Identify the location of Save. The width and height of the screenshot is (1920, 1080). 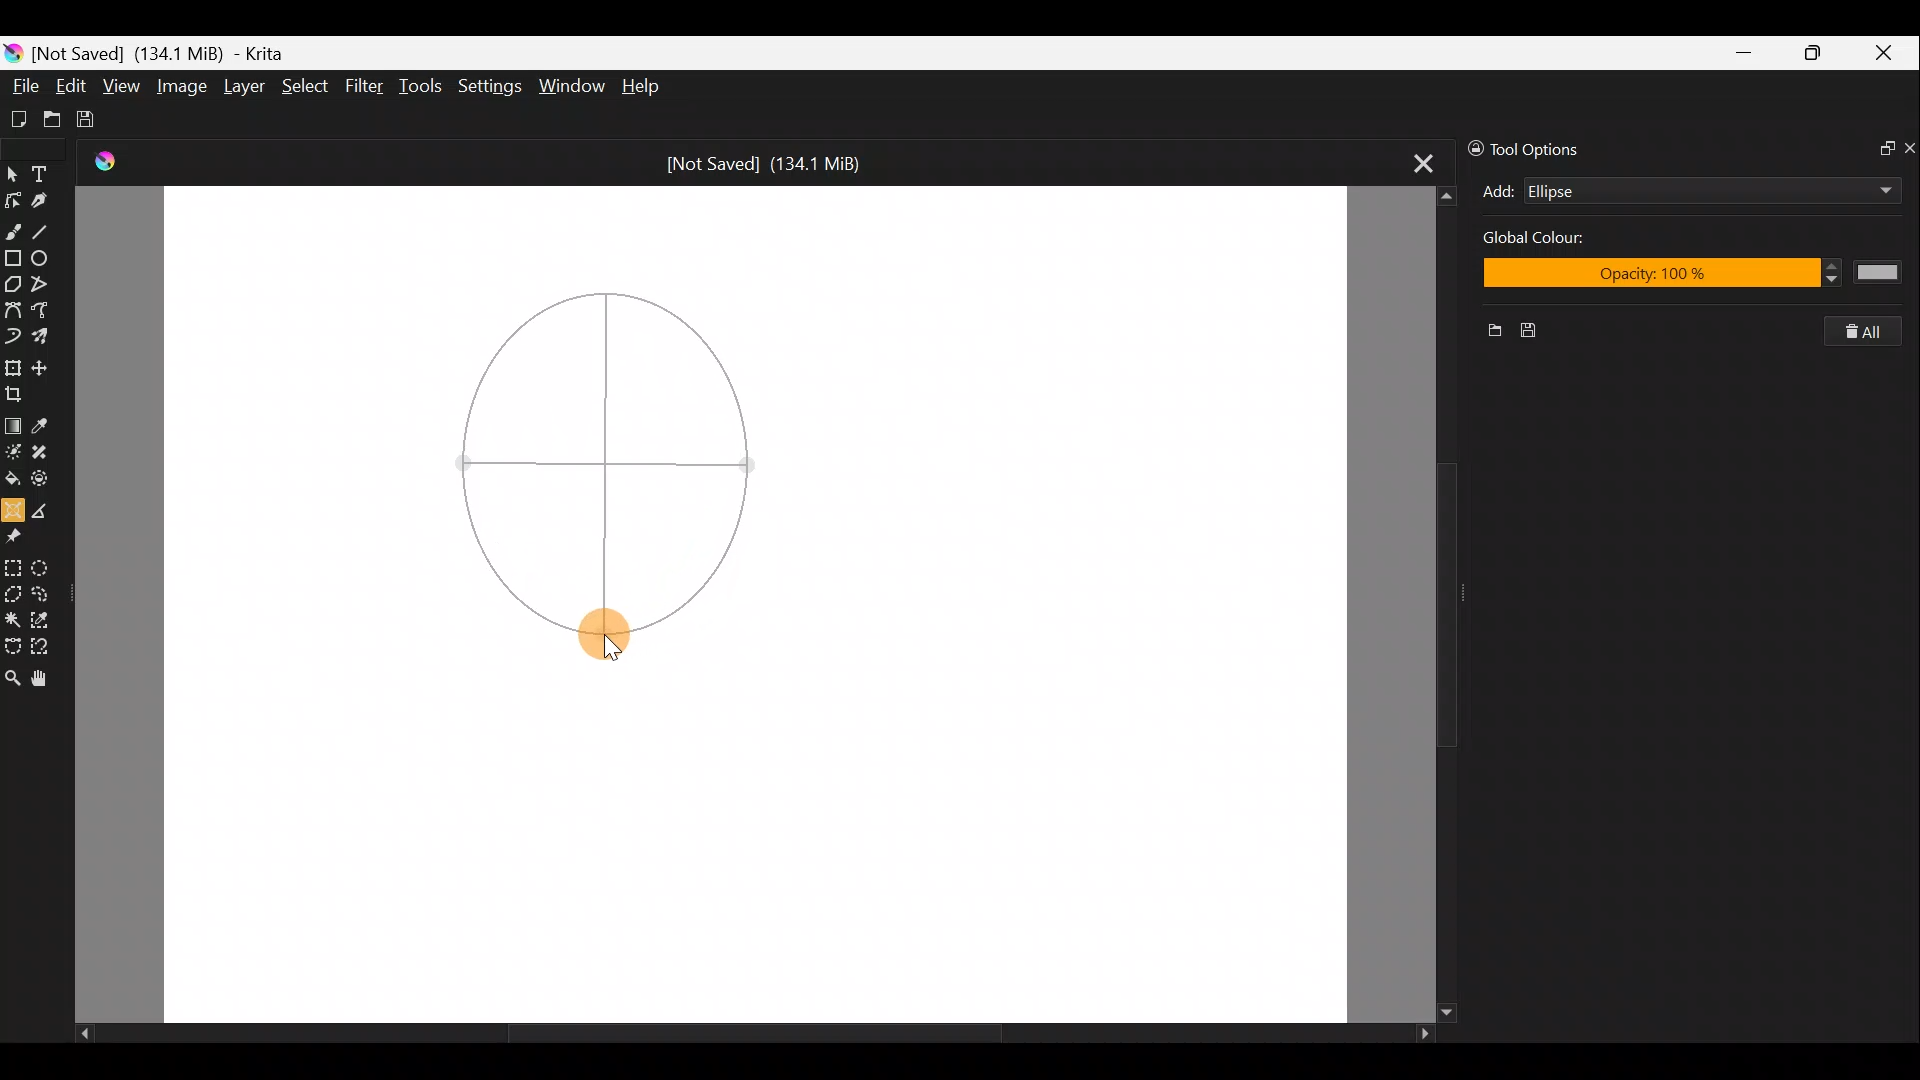
(1540, 331).